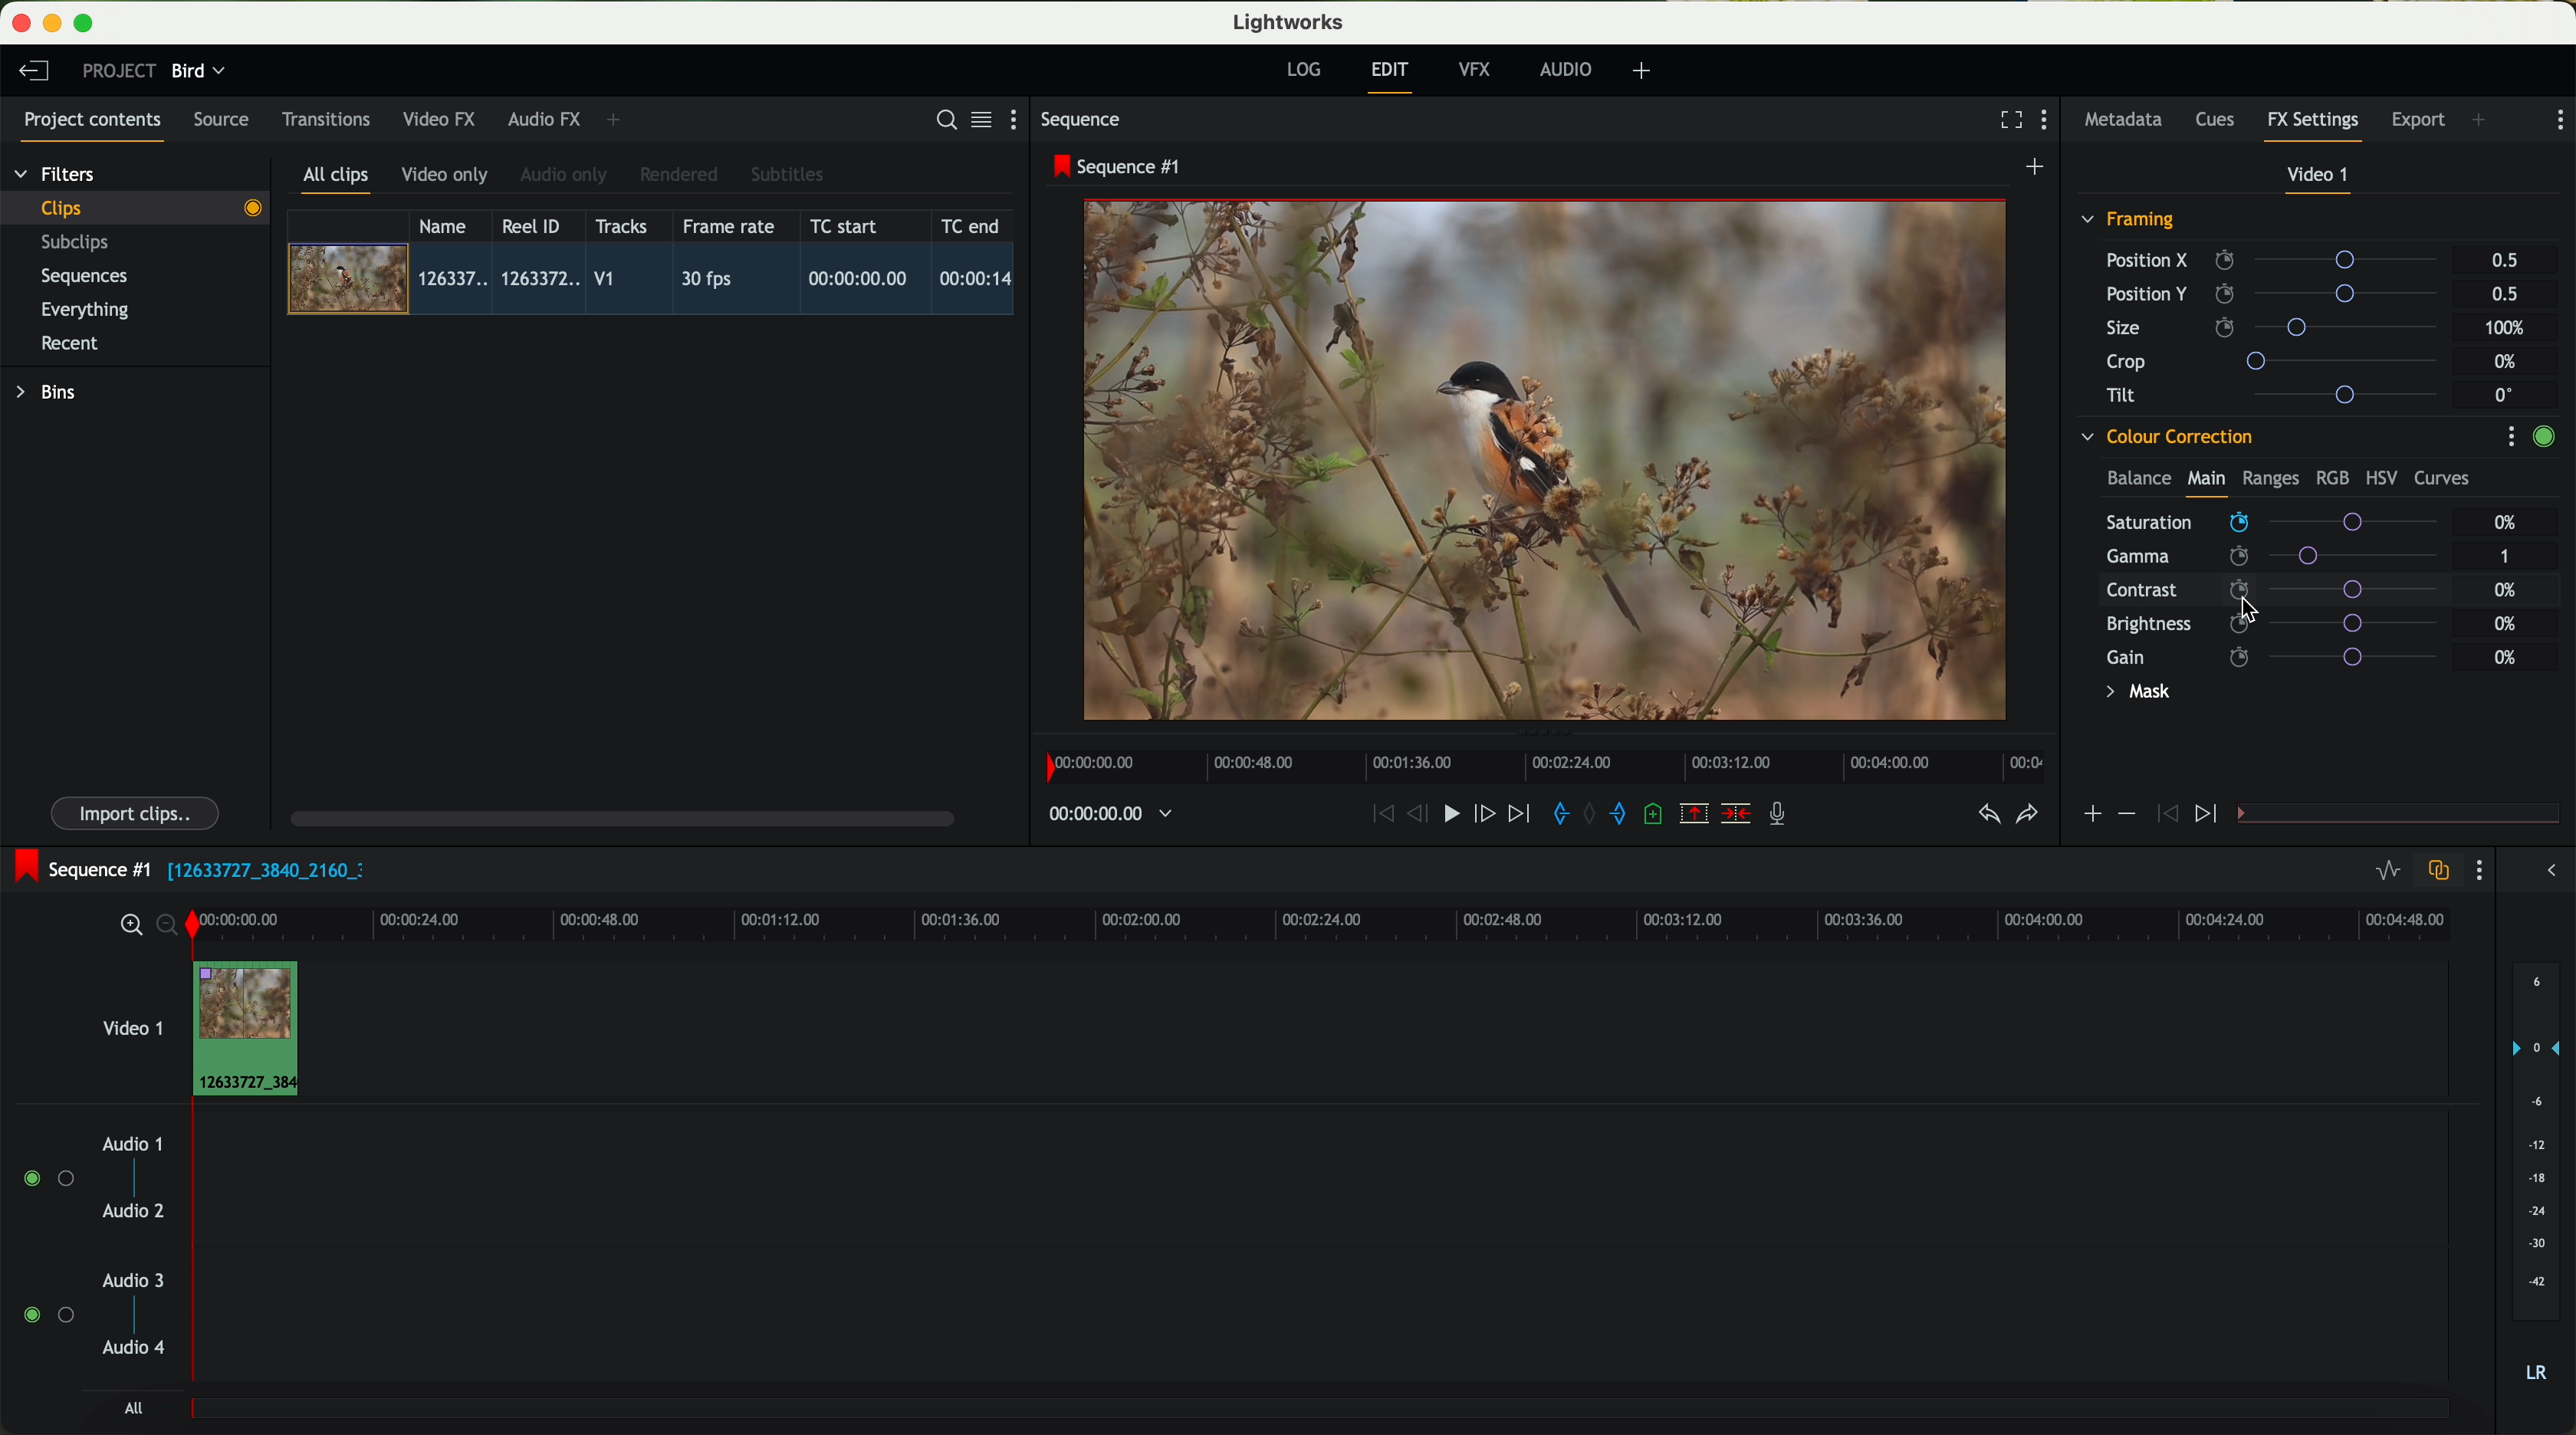 This screenshot has width=2576, height=1435. I want to click on HSV, so click(2380, 477).